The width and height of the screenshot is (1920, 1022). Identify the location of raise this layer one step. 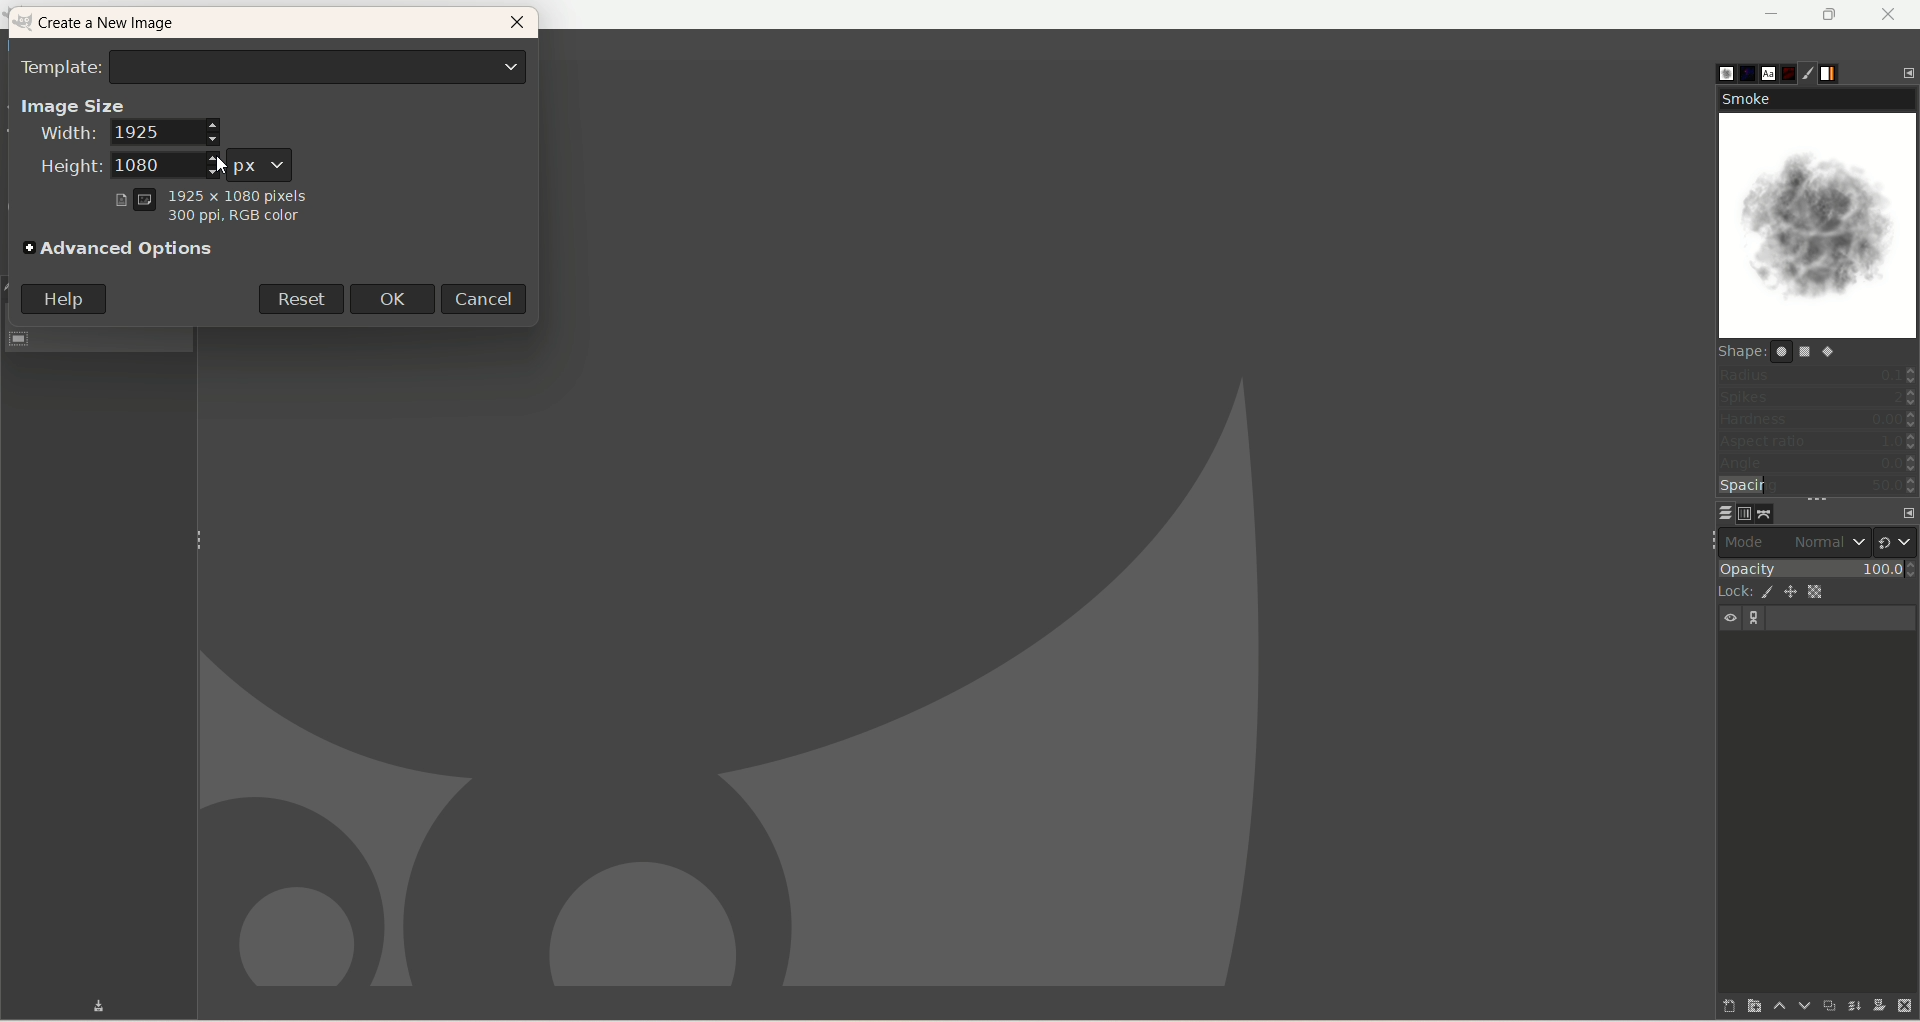
(1770, 1009).